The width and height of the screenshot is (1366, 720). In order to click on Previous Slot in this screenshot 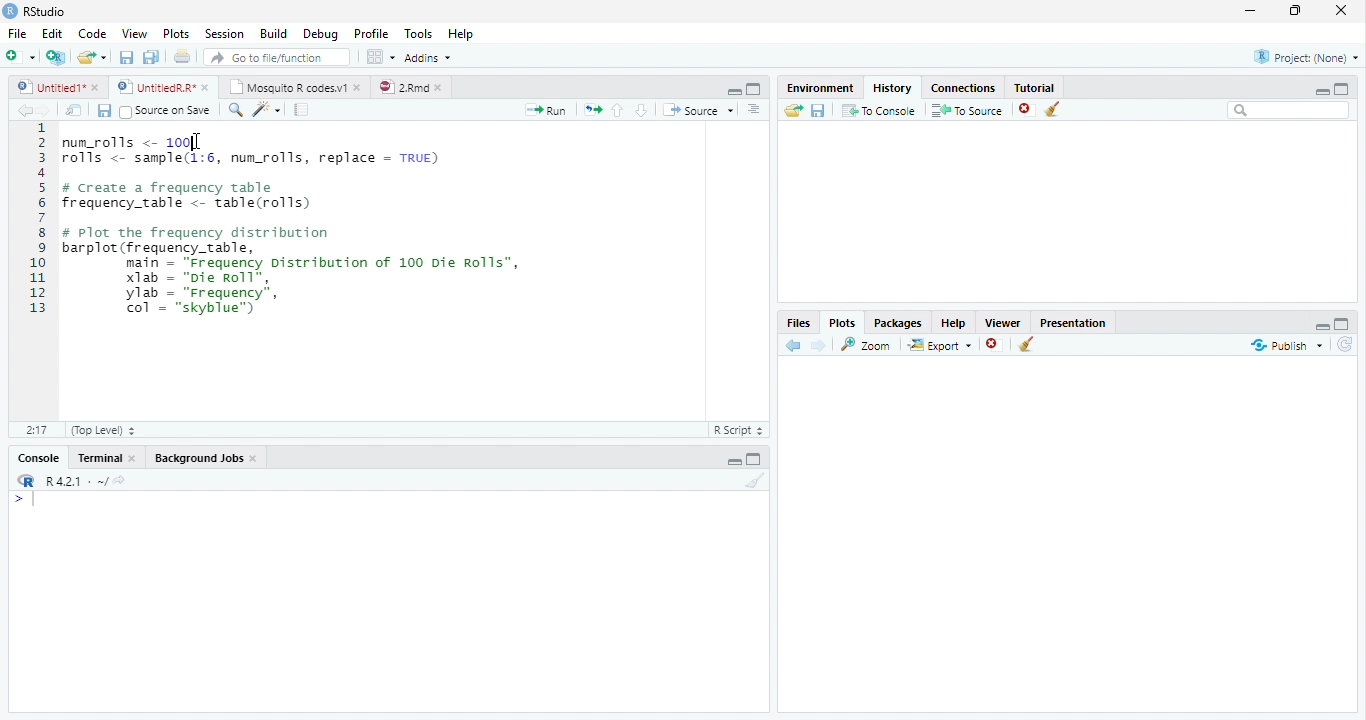, I will do `click(794, 346)`.